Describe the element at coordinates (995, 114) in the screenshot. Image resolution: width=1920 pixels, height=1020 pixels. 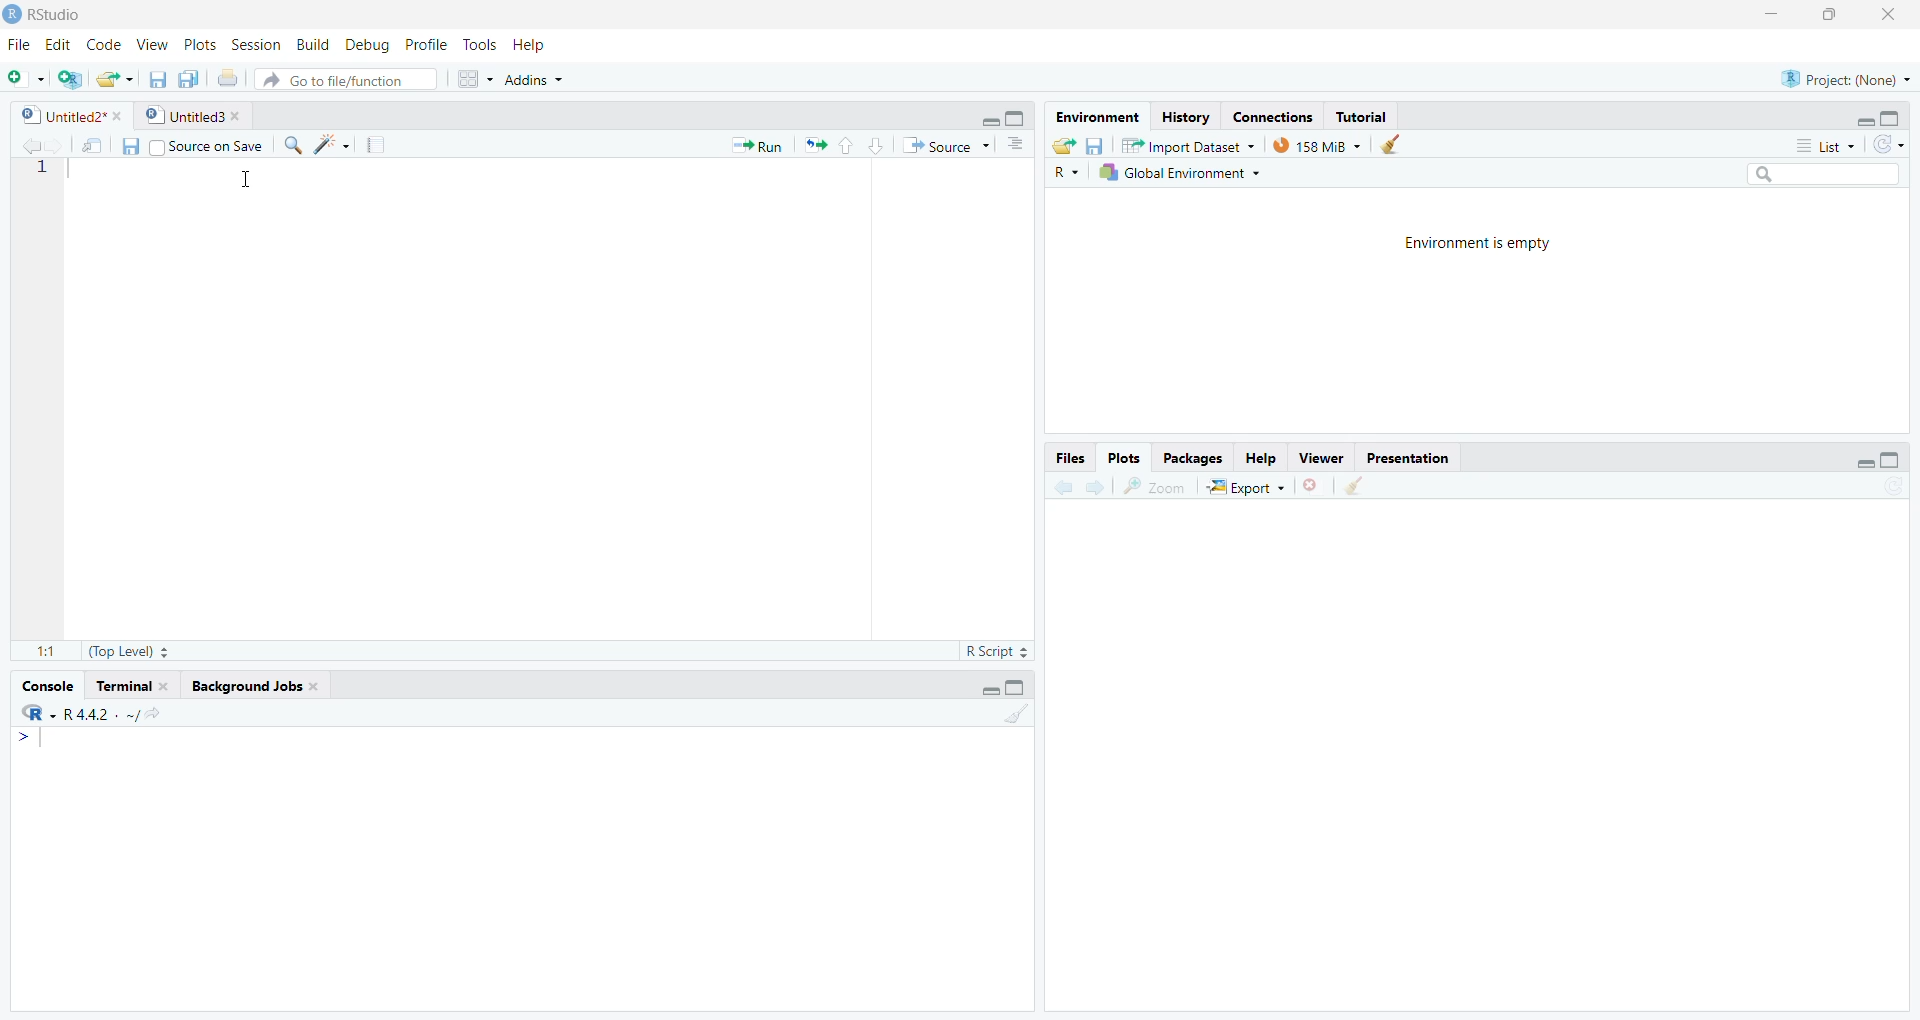
I see `Maximize/minimize` at that location.